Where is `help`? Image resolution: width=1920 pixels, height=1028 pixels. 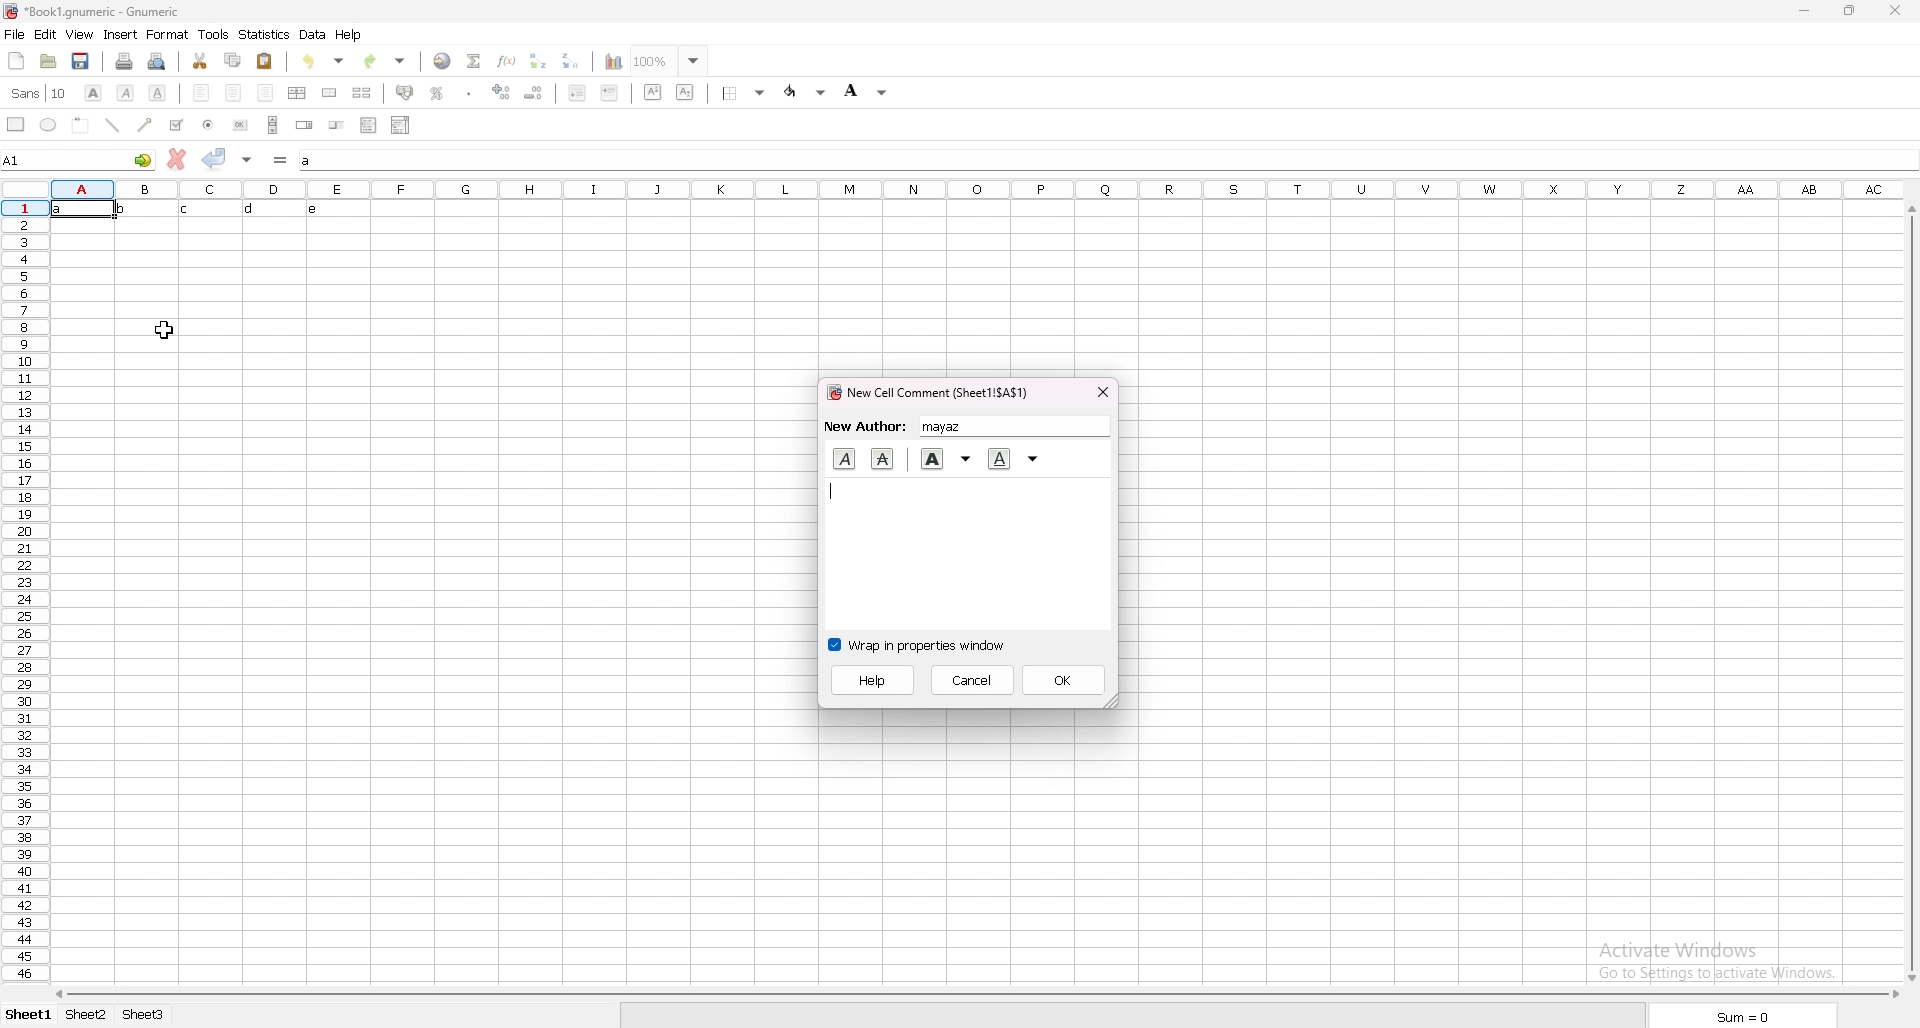
help is located at coordinates (875, 680).